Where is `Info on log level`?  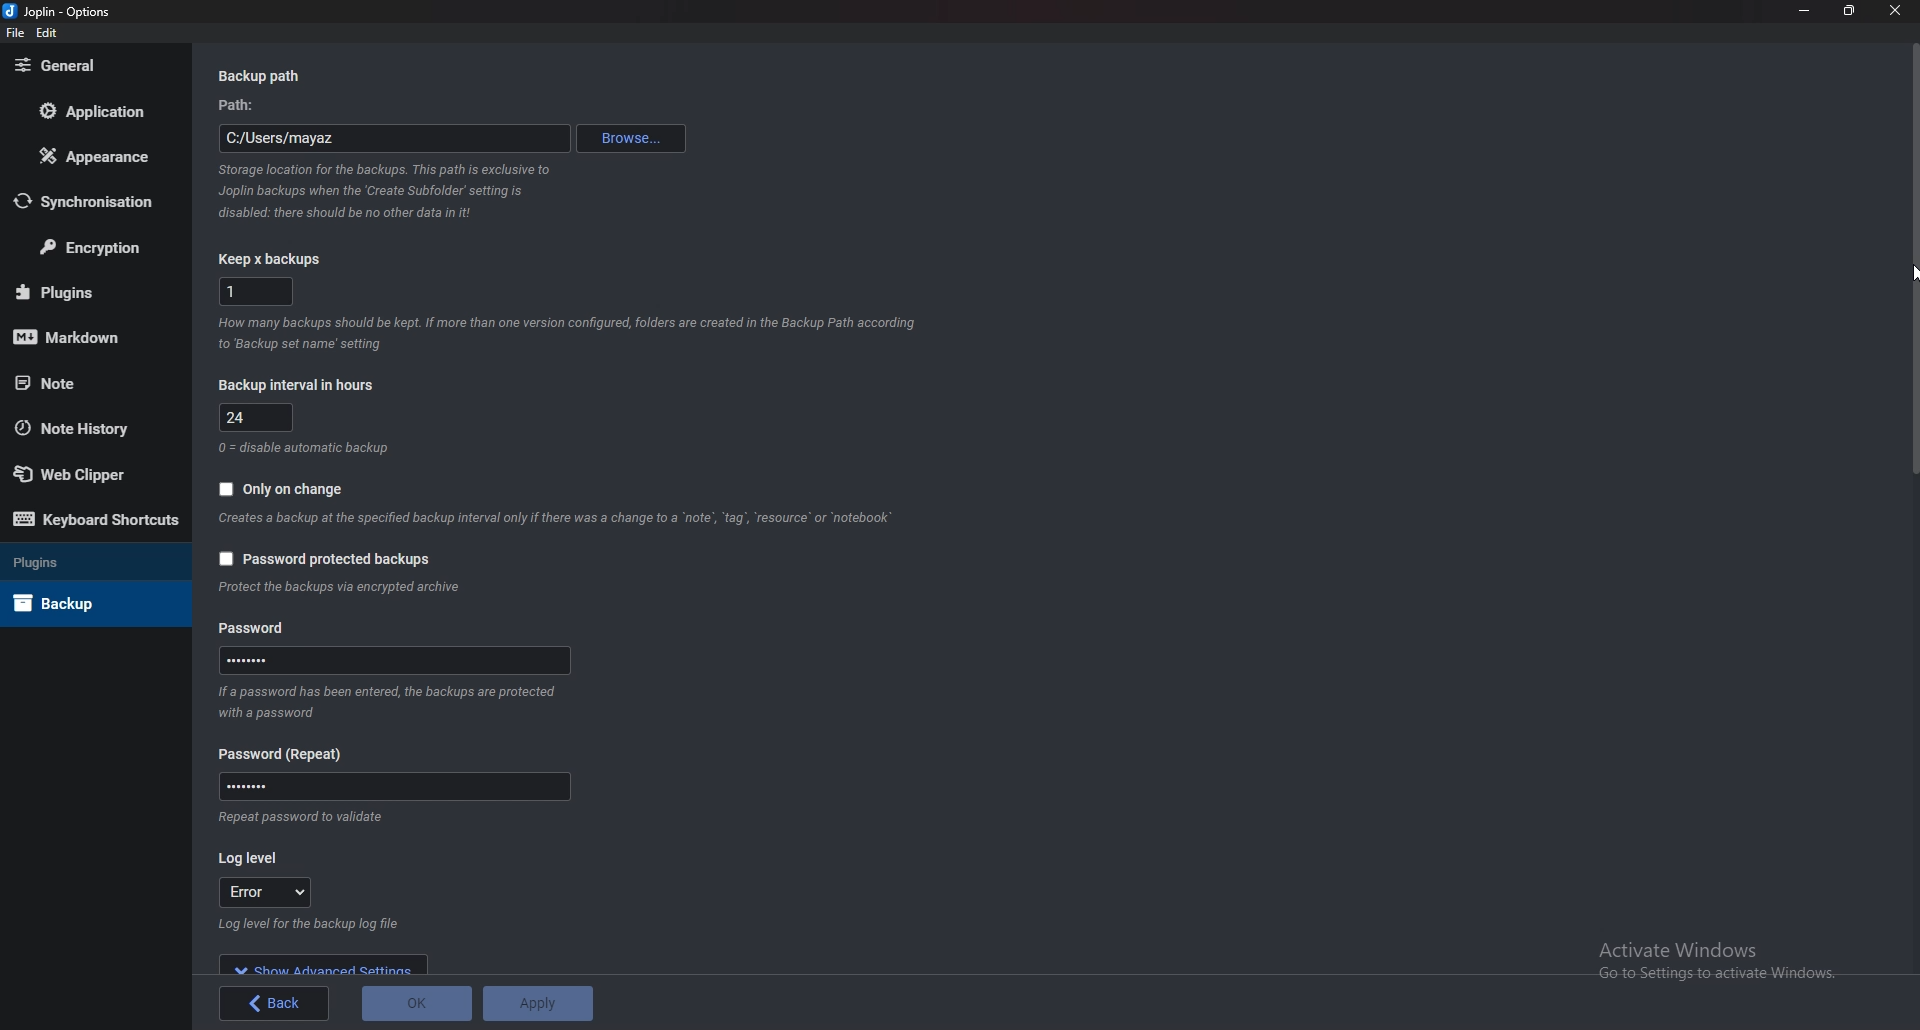 Info on log level is located at coordinates (303, 924).